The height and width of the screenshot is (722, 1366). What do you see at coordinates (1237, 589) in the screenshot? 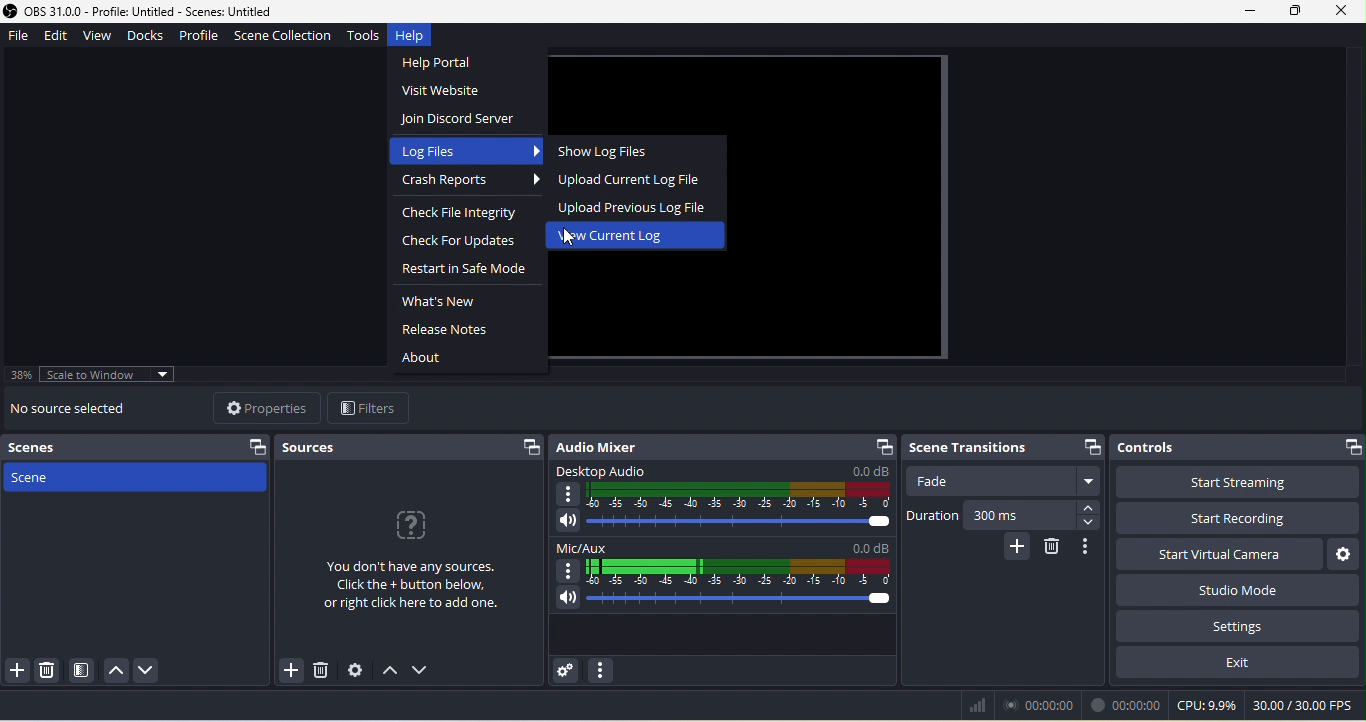
I see `studio mode` at bounding box center [1237, 589].